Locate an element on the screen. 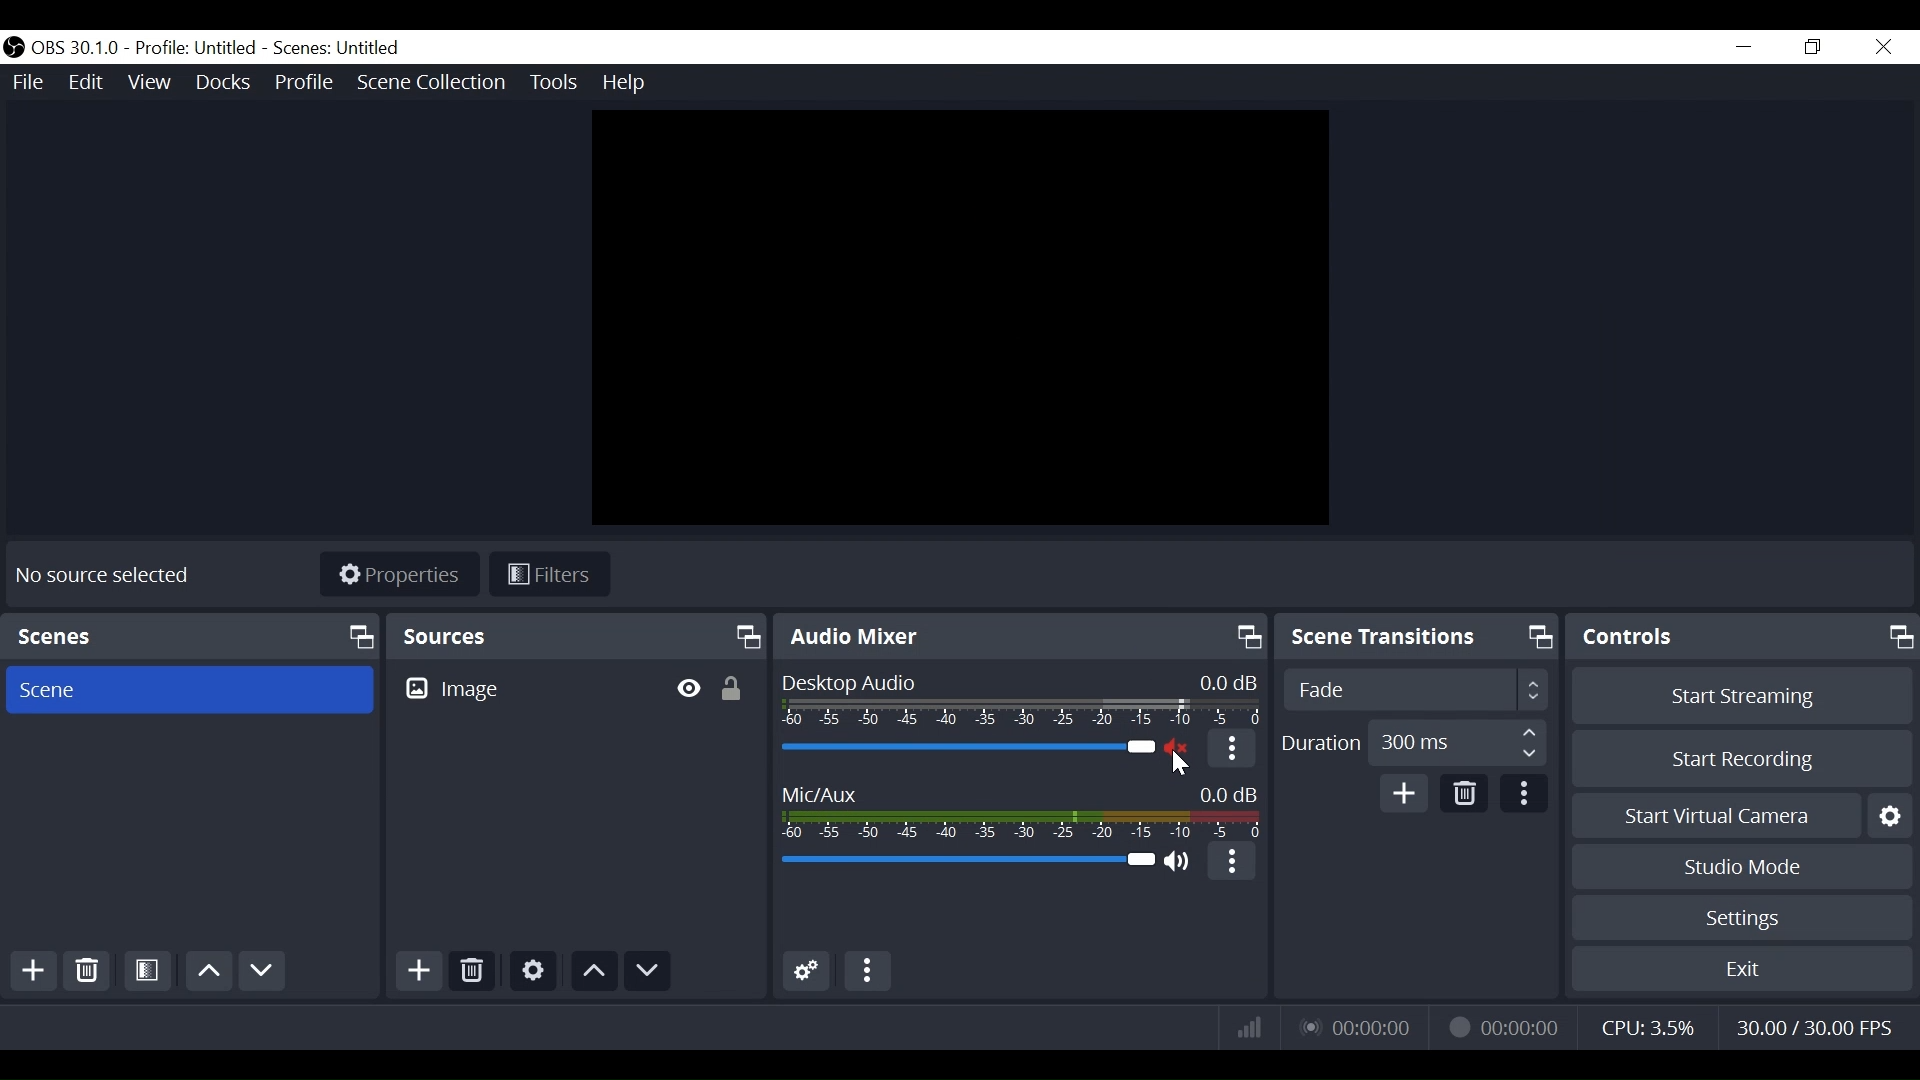 This screenshot has height=1080, width=1920. Profile Name is located at coordinates (199, 48).